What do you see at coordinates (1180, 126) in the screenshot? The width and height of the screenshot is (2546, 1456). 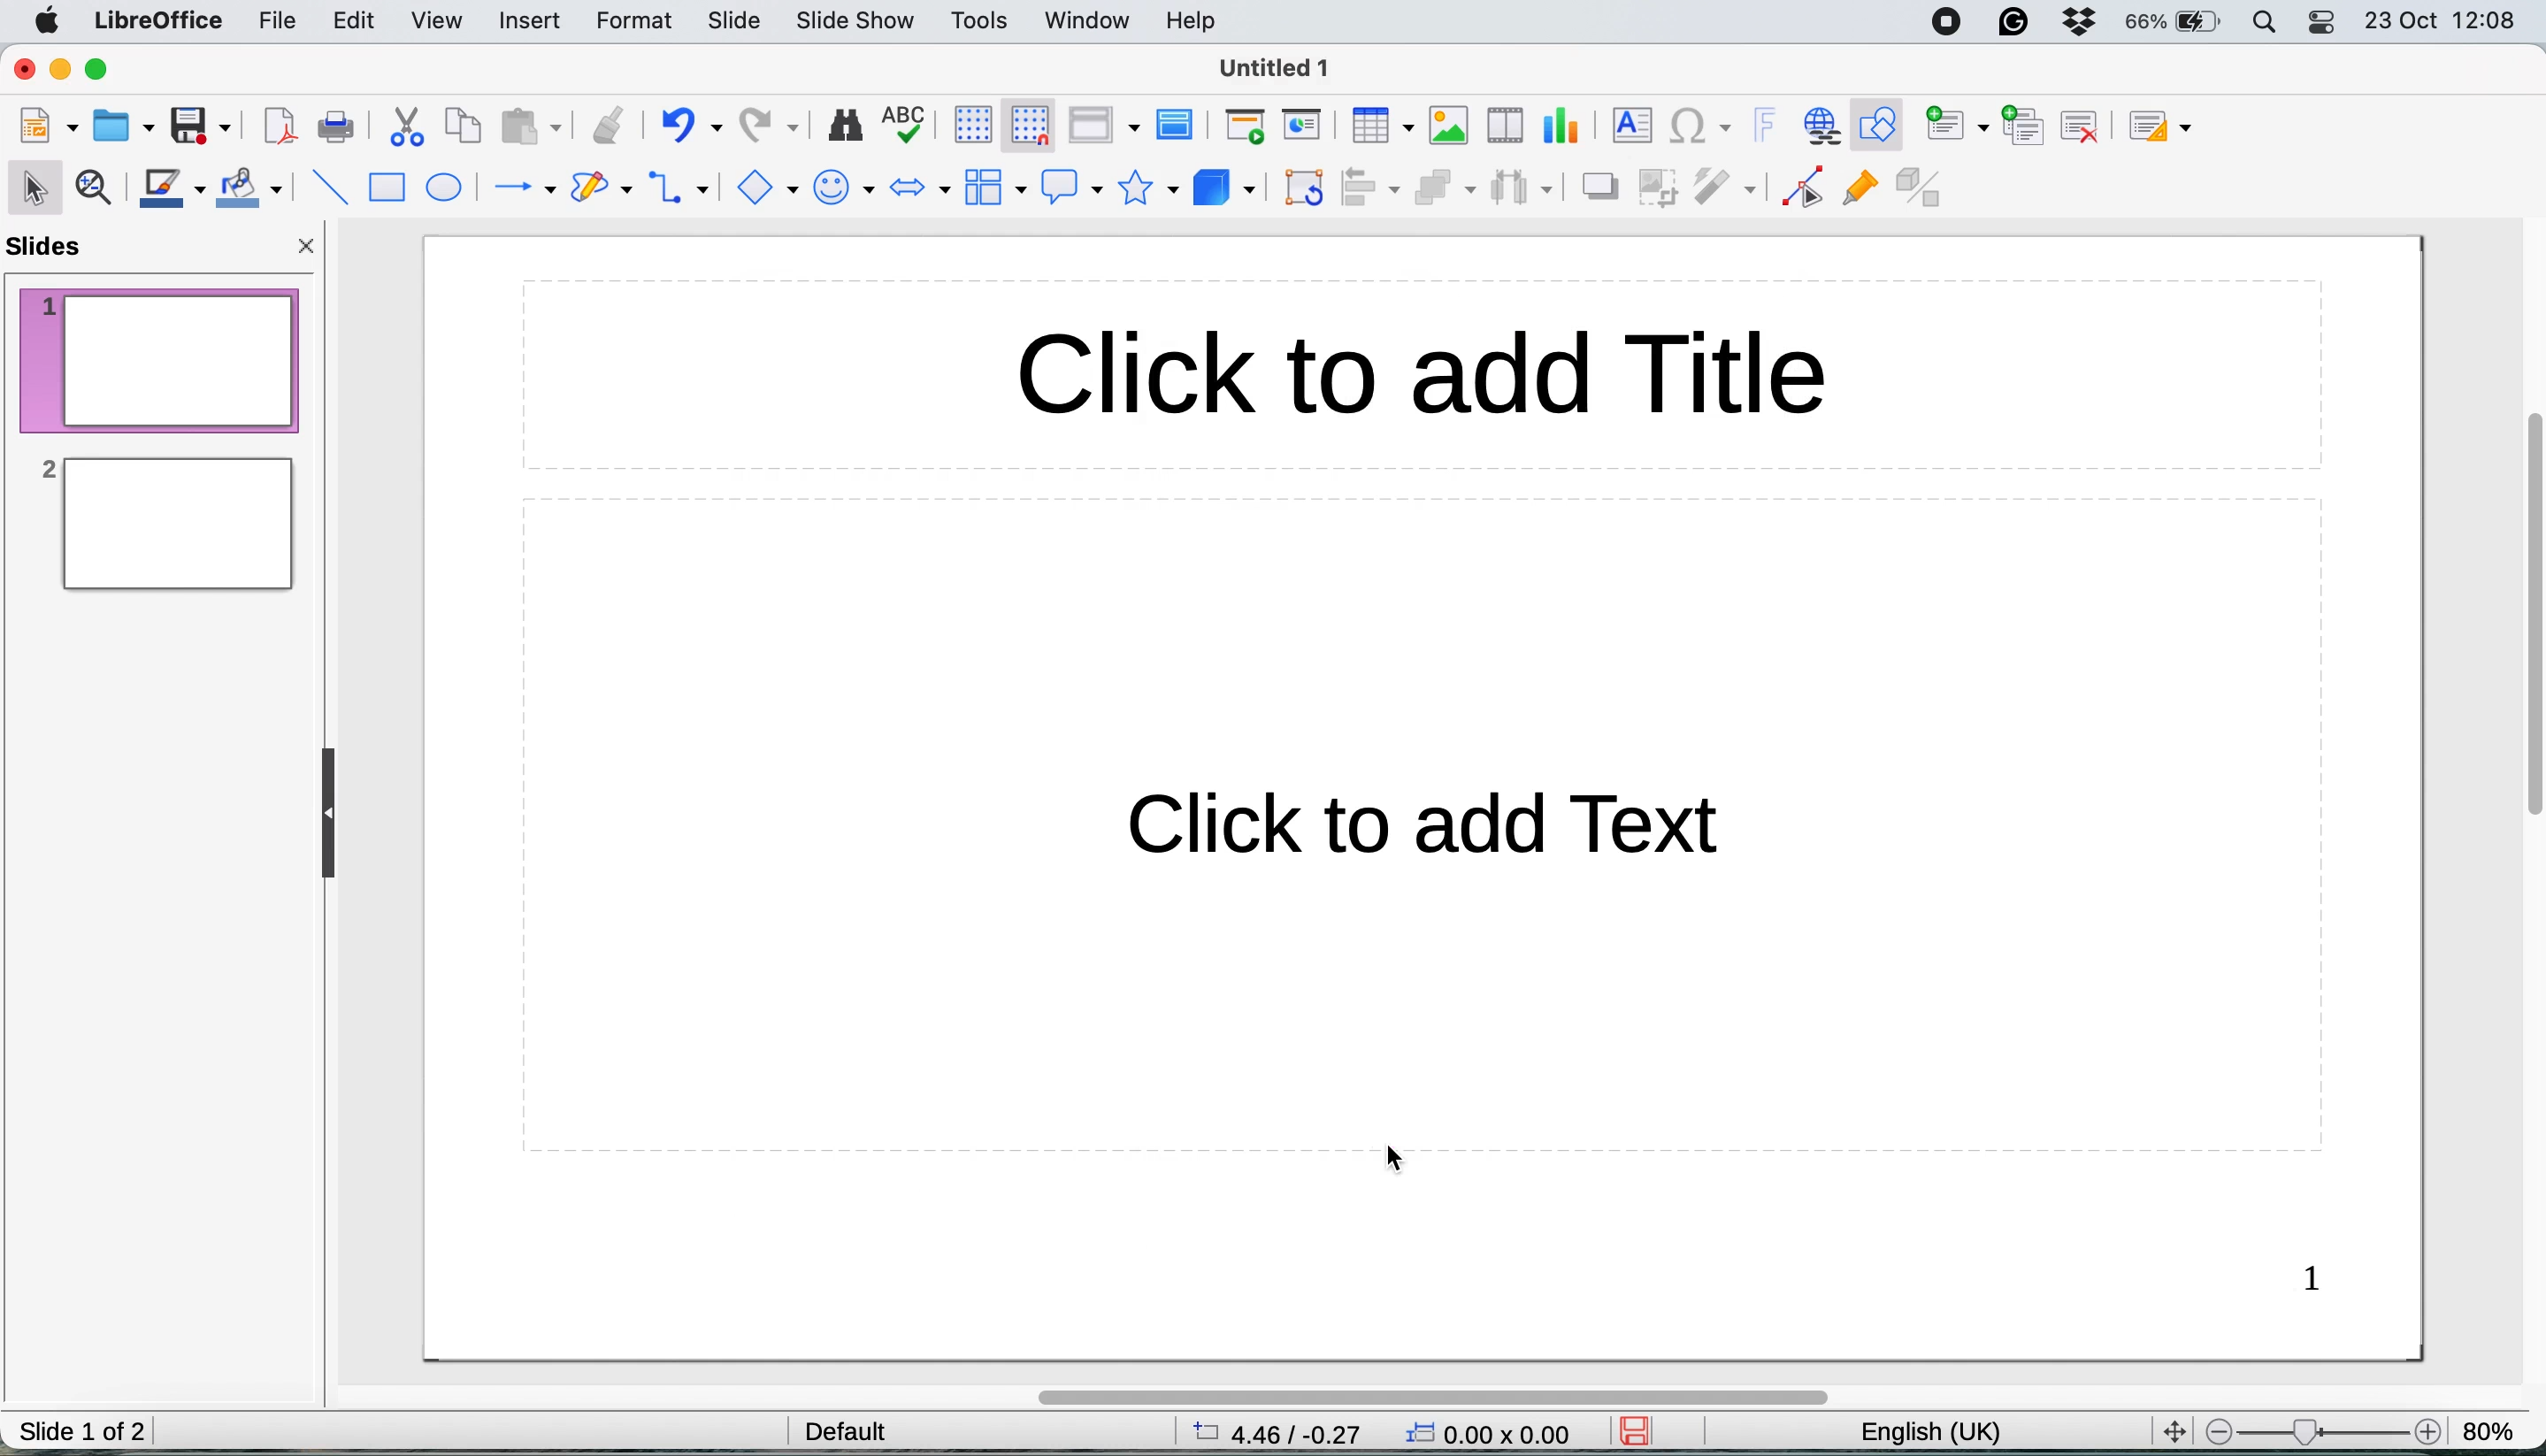 I see `master slide` at bounding box center [1180, 126].